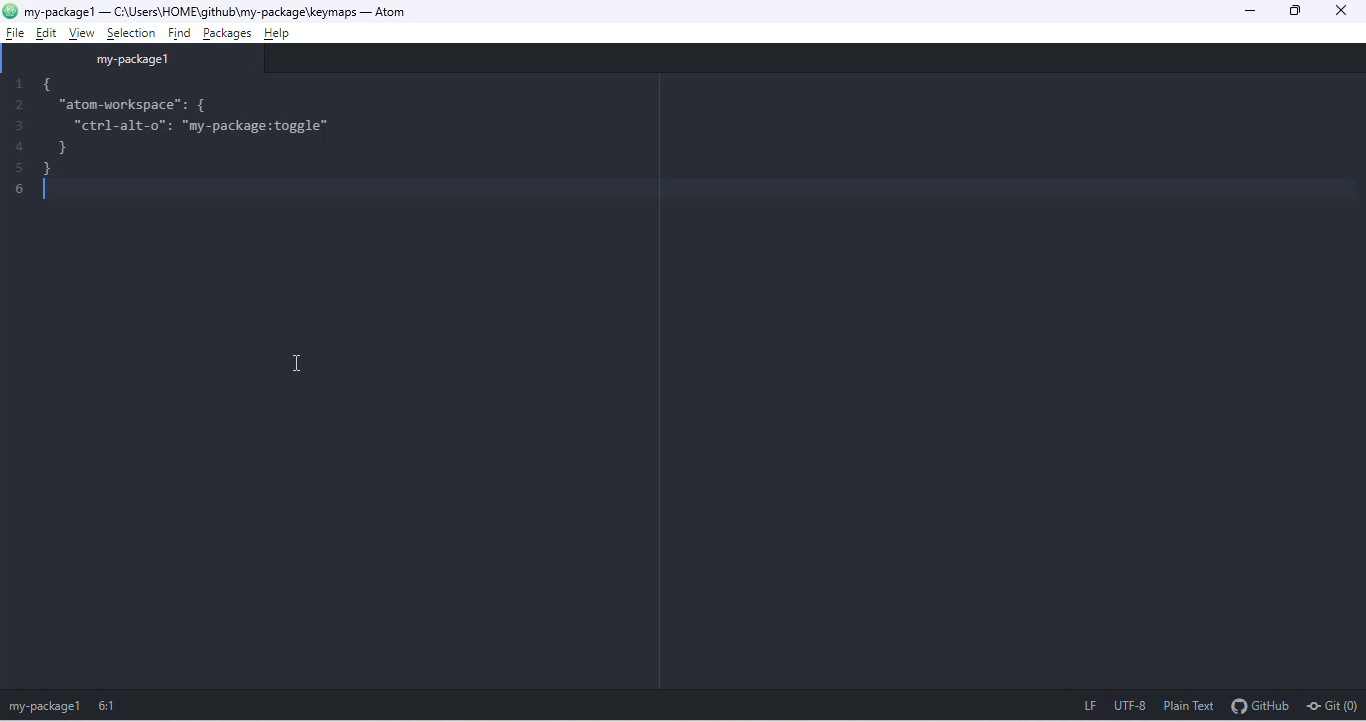  What do you see at coordinates (13, 140) in the screenshot?
I see `Code lines` at bounding box center [13, 140].